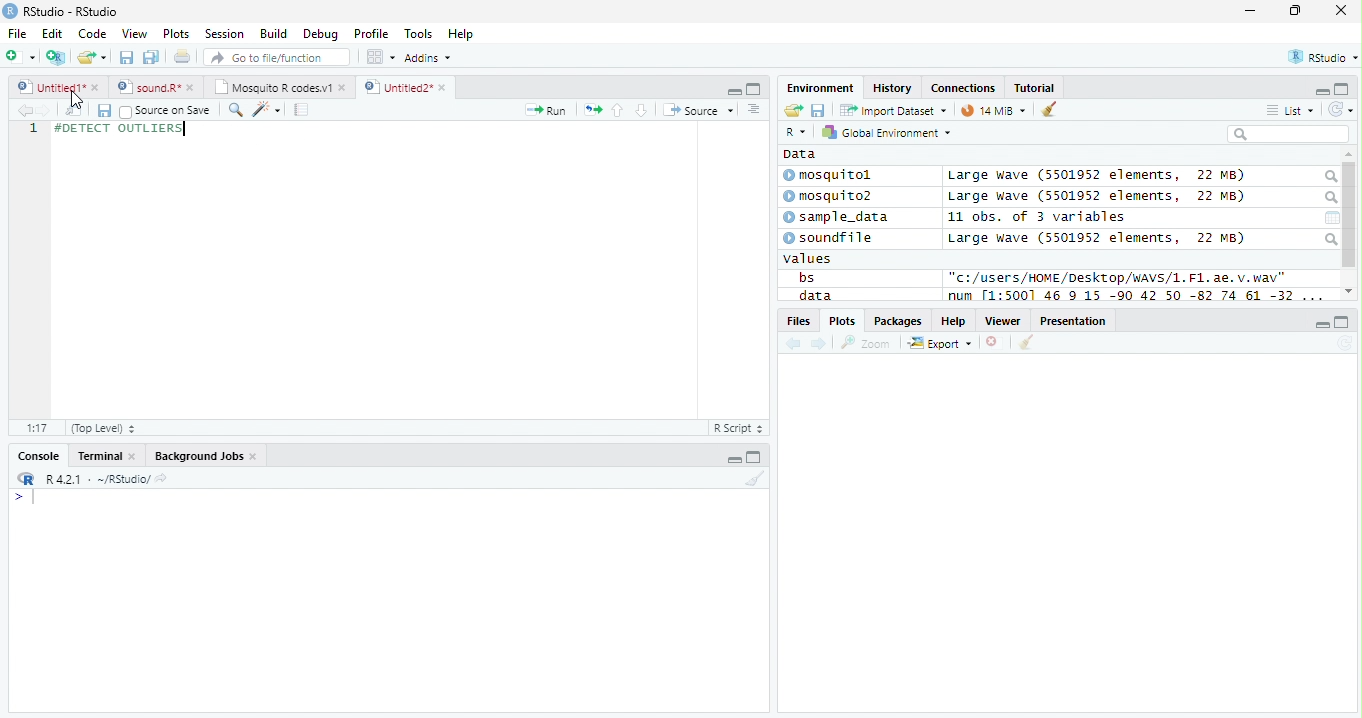  What do you see at coordinates (104, 456) in the screenshot?
I see `Terminal` at bounding box center [104, 456].